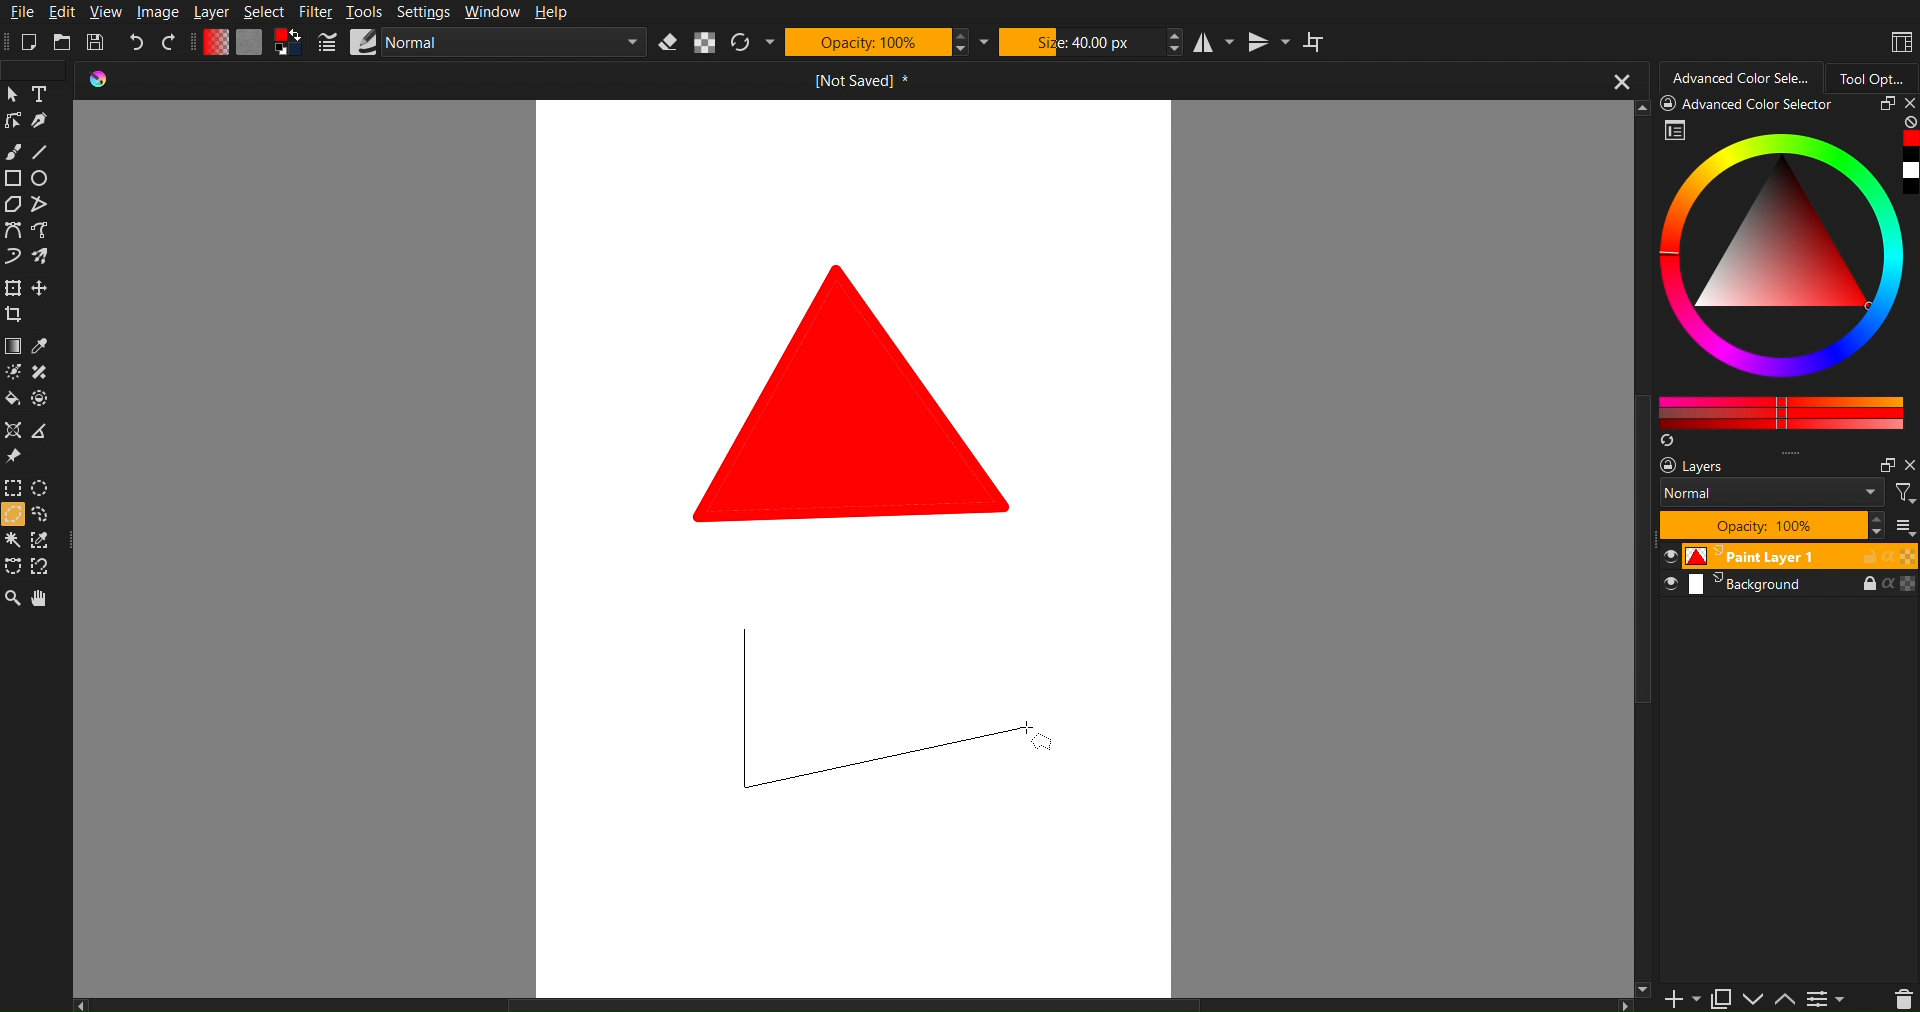 This screenshot has width=1920, height=1012. I want to click on Text, so click(42, 93).